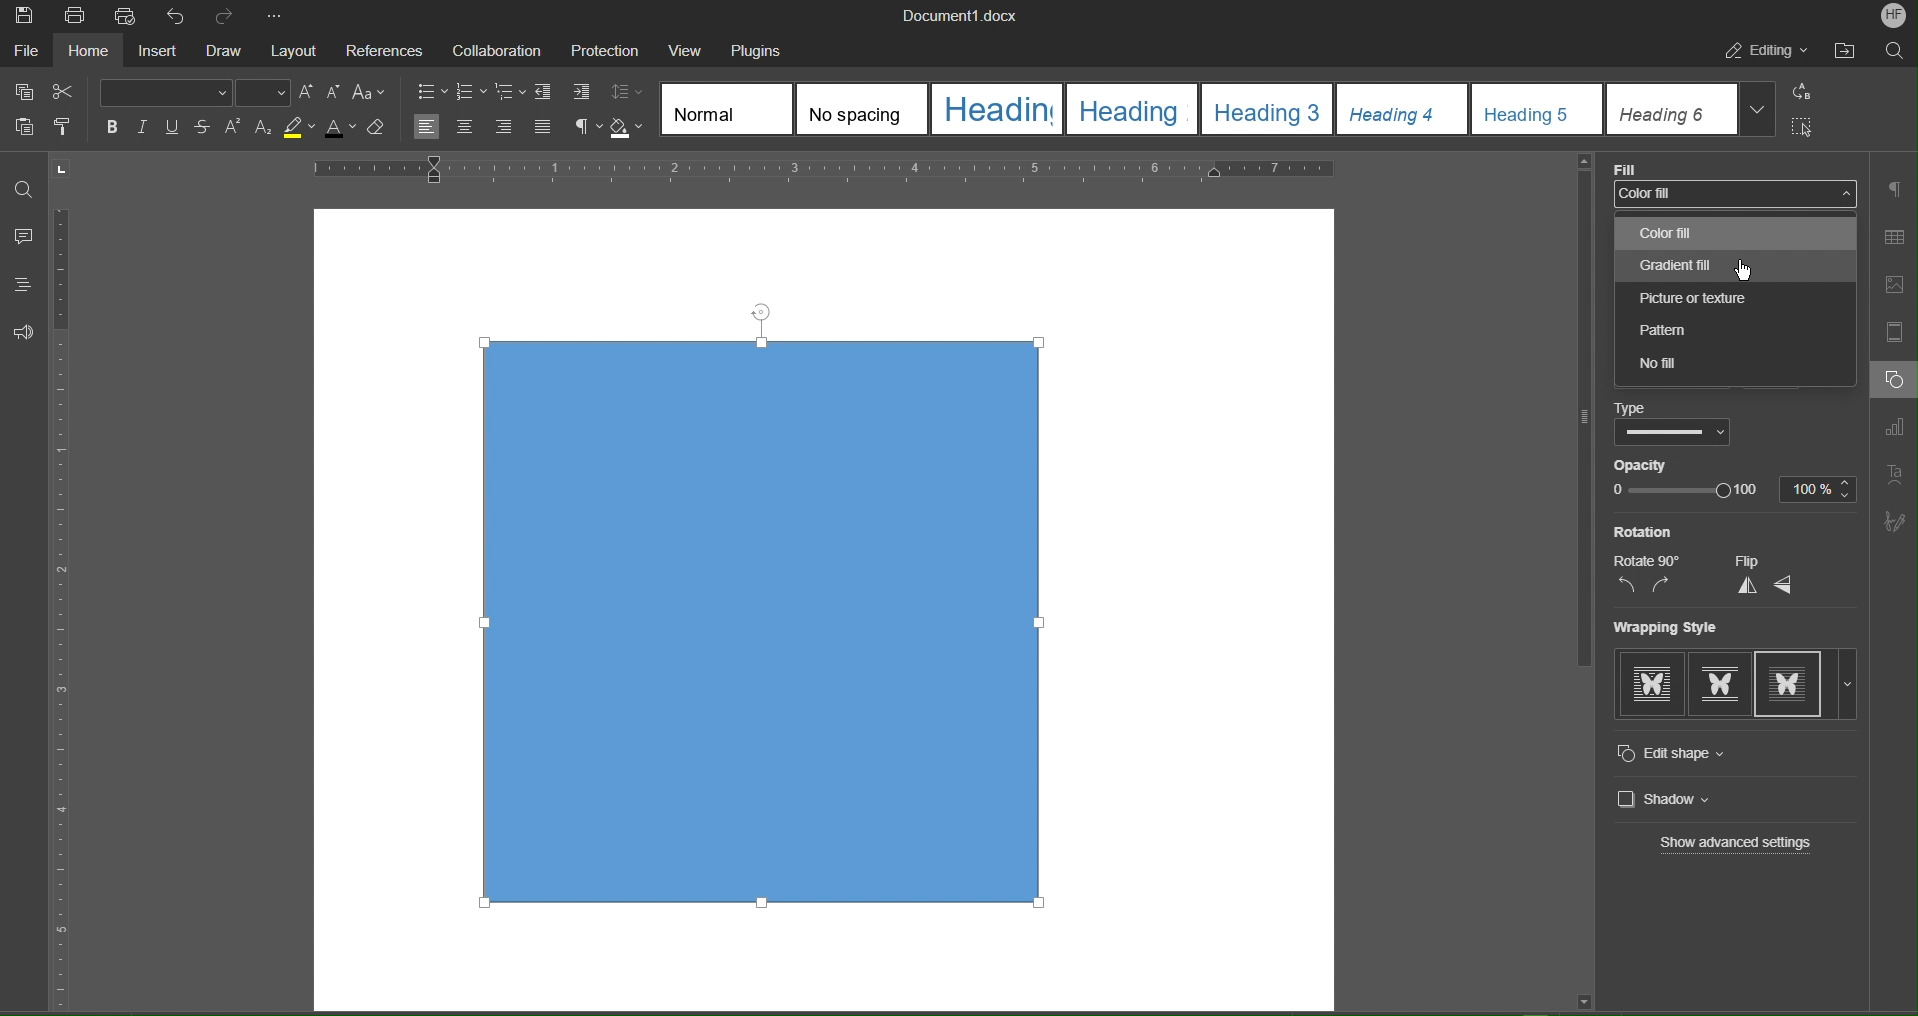 This screenshot has width=1918, height=1016. What do you see at coordinates (1666, 464) in the screenshot?
I see `Opacity` at bounding box center [1666, 464].